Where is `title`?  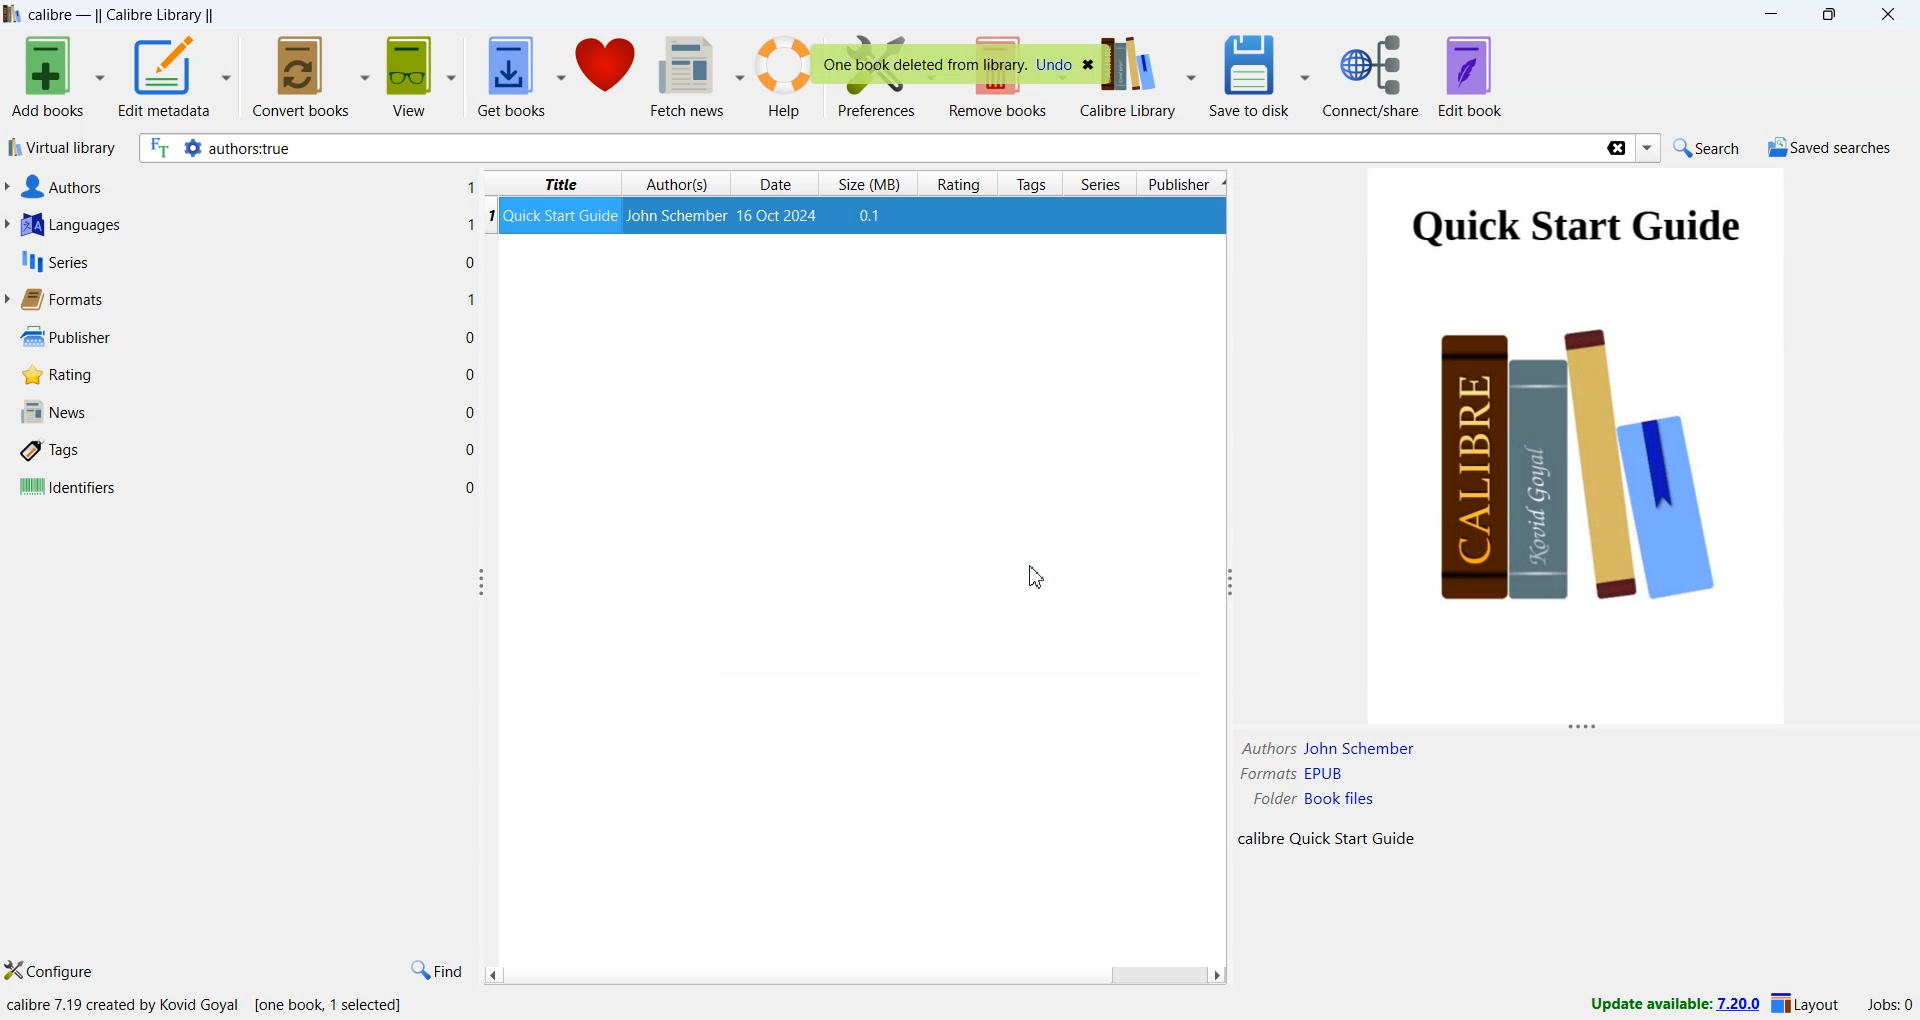 title is located at coordinates (561, 184).